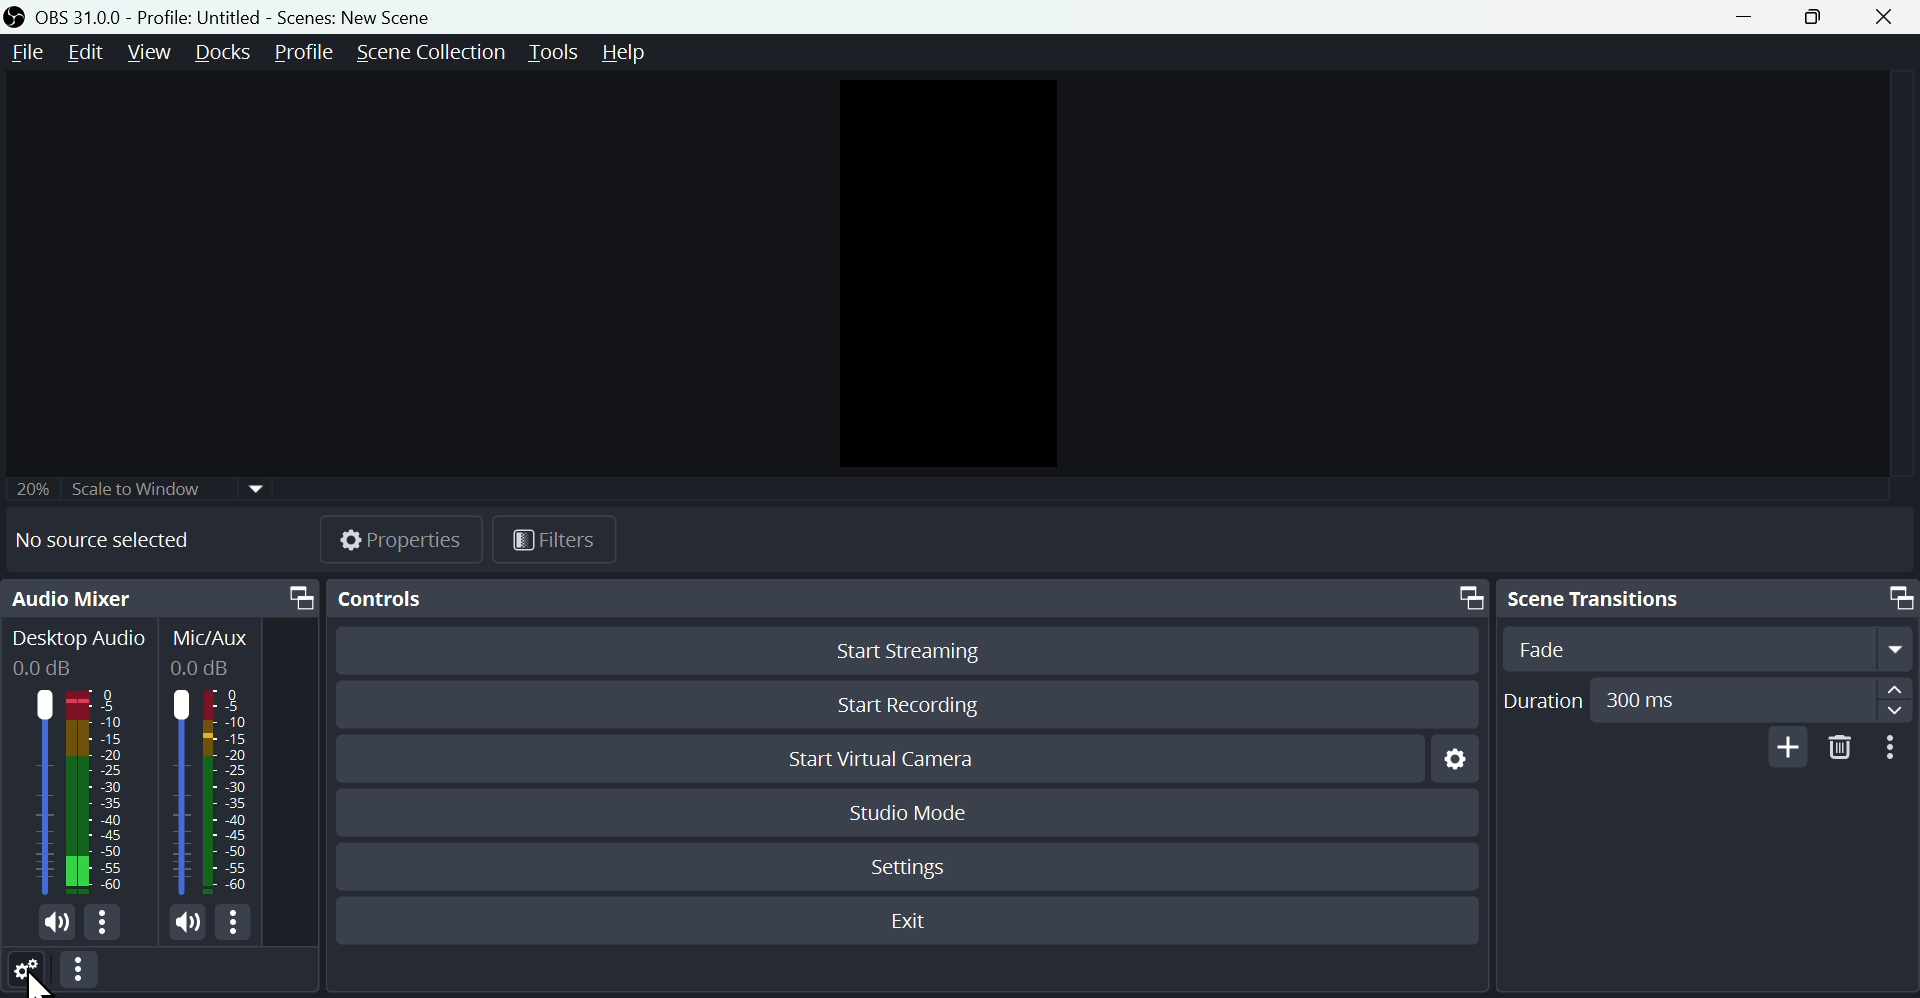 Image resolution: width=1920 pixels, height=998 pixels. Describe the element at coordinates (1753, 16) in the screenshot. I see `minimise` at that location.